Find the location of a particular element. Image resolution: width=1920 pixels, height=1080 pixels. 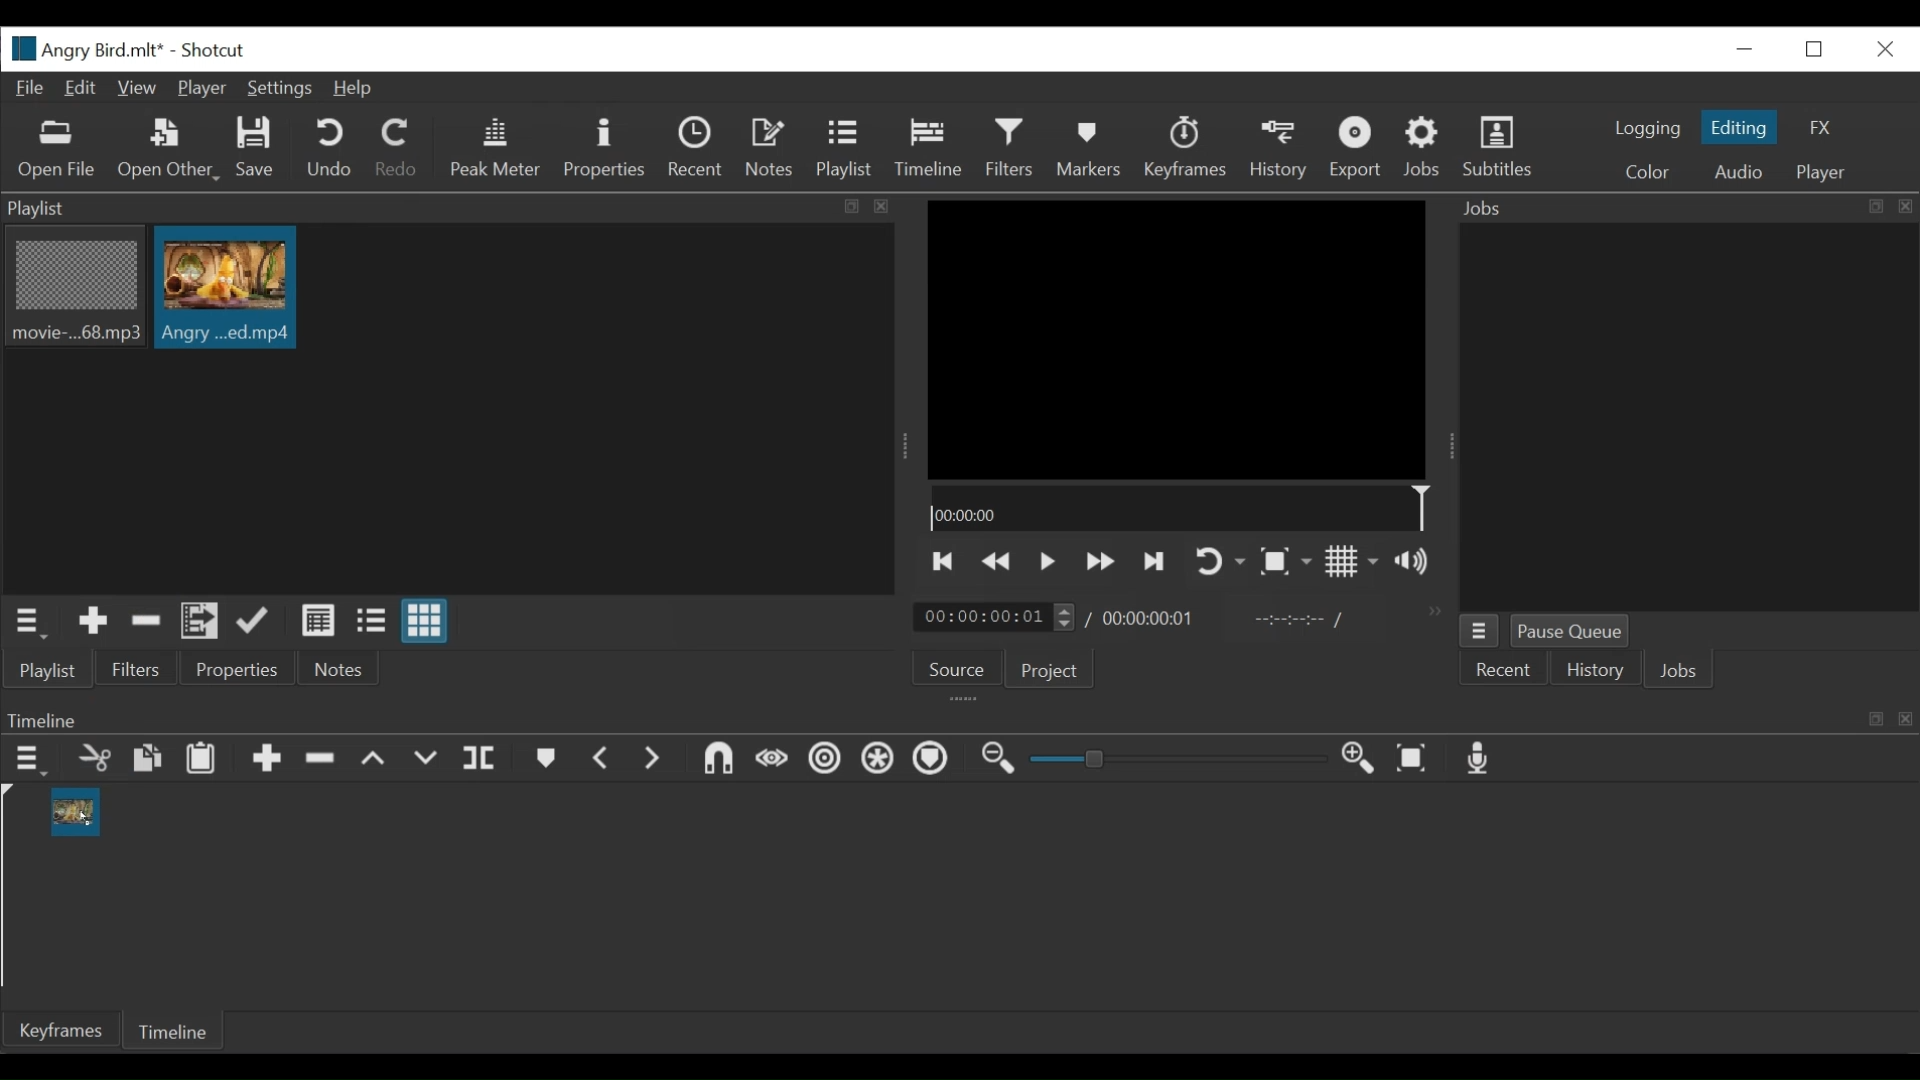

Timeline is located at coordinates (175, 1029).